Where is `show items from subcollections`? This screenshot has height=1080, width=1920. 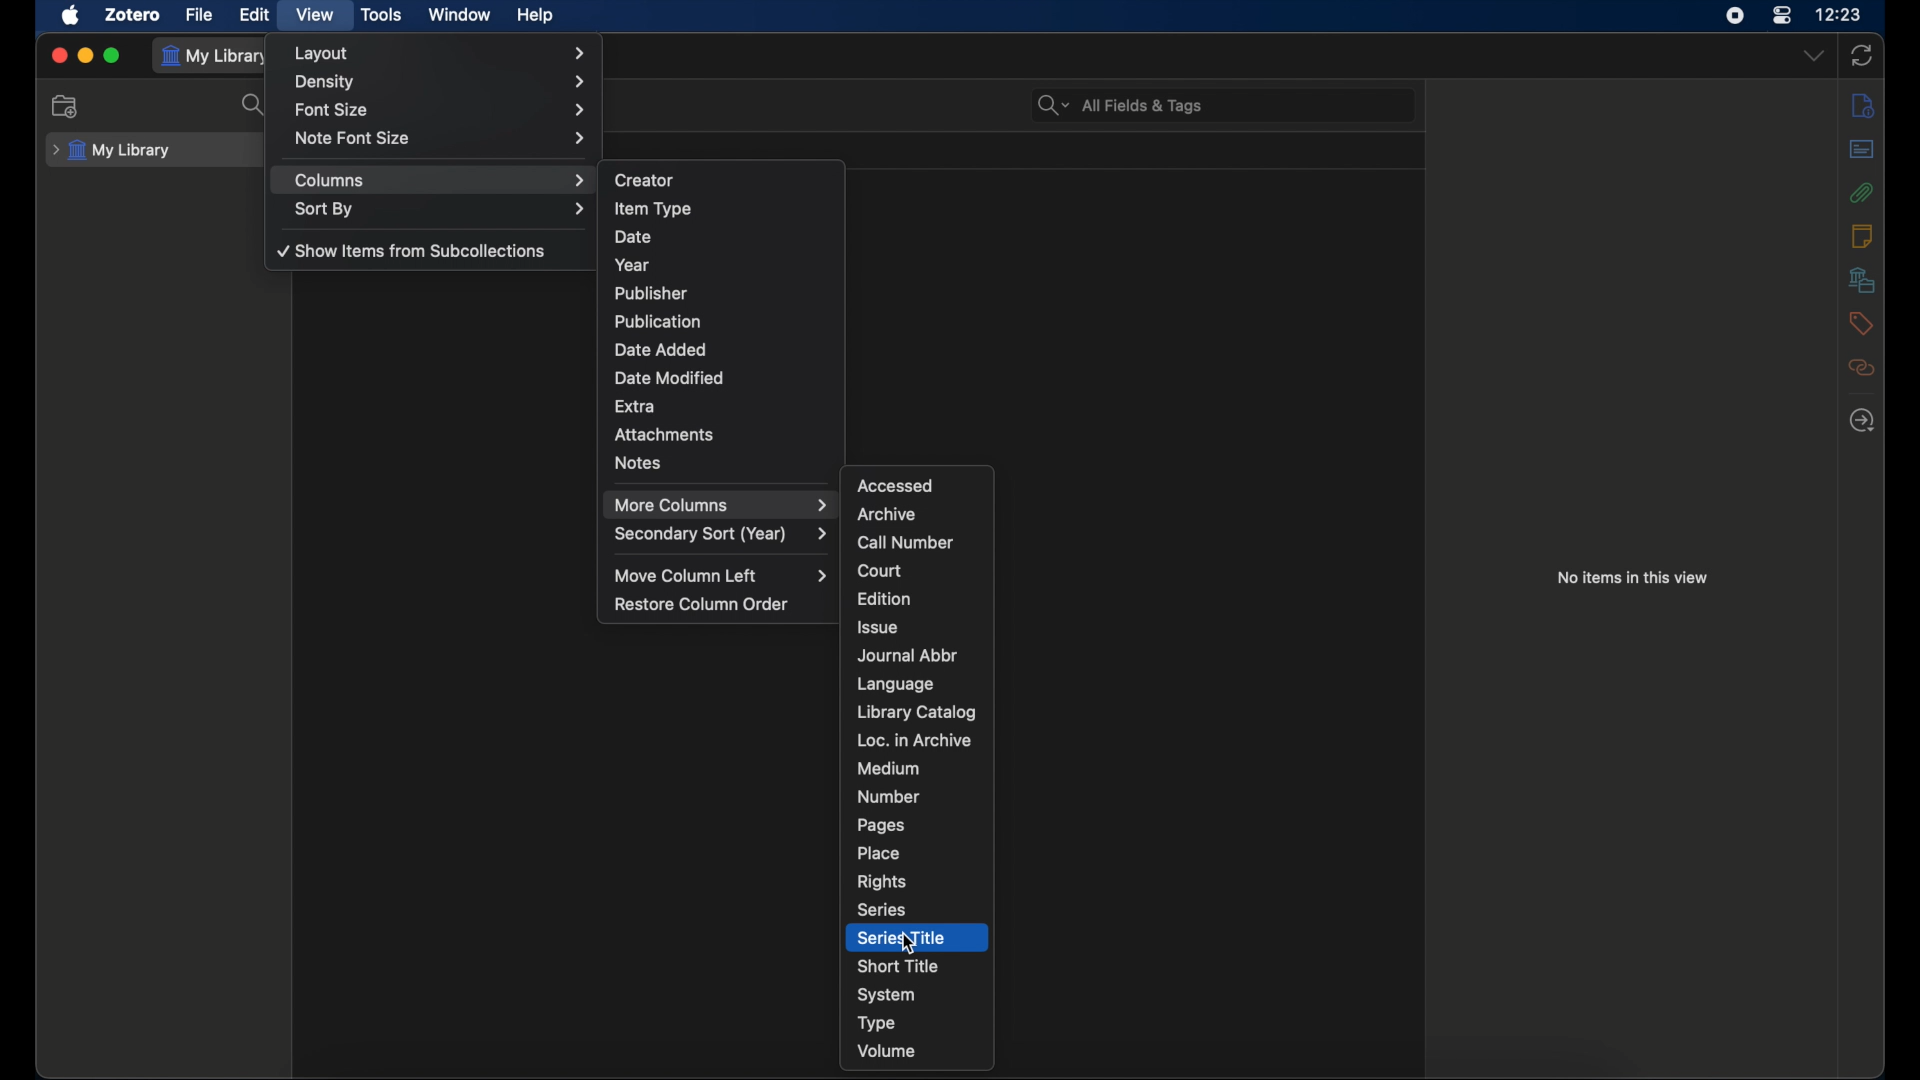
show items from subcollections is located at coordinates (412, 250).